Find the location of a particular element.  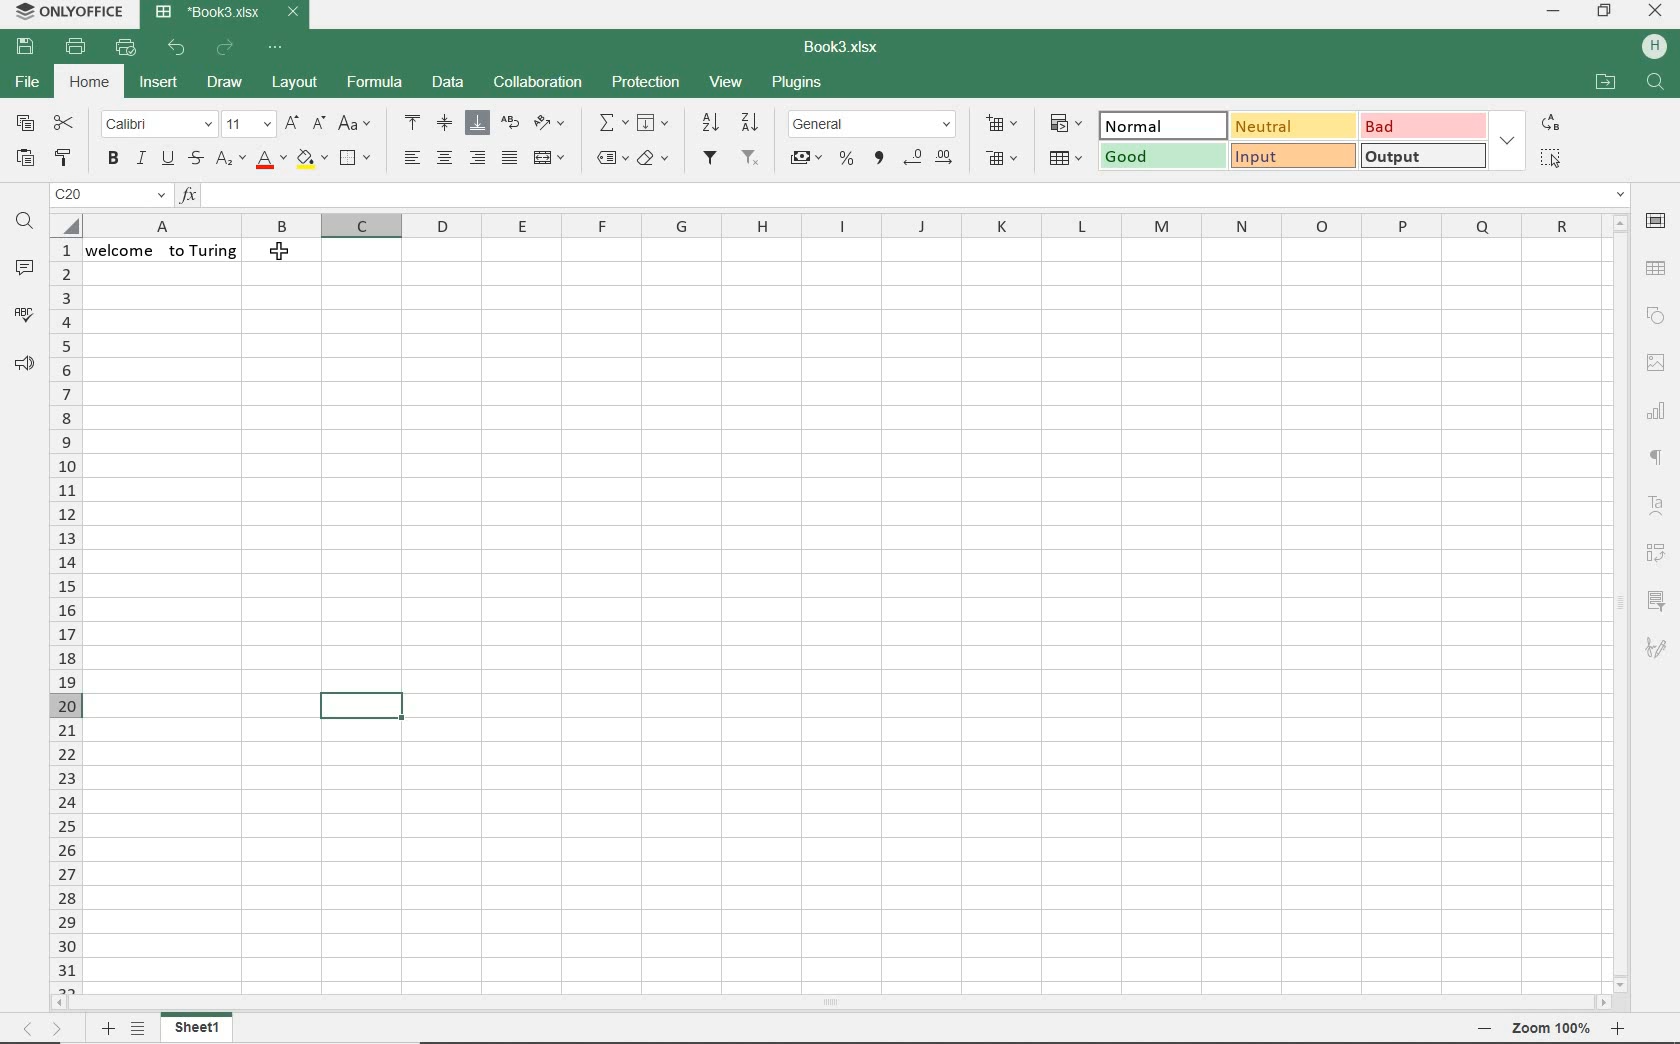

cursor is located at coordinates (278, 252).